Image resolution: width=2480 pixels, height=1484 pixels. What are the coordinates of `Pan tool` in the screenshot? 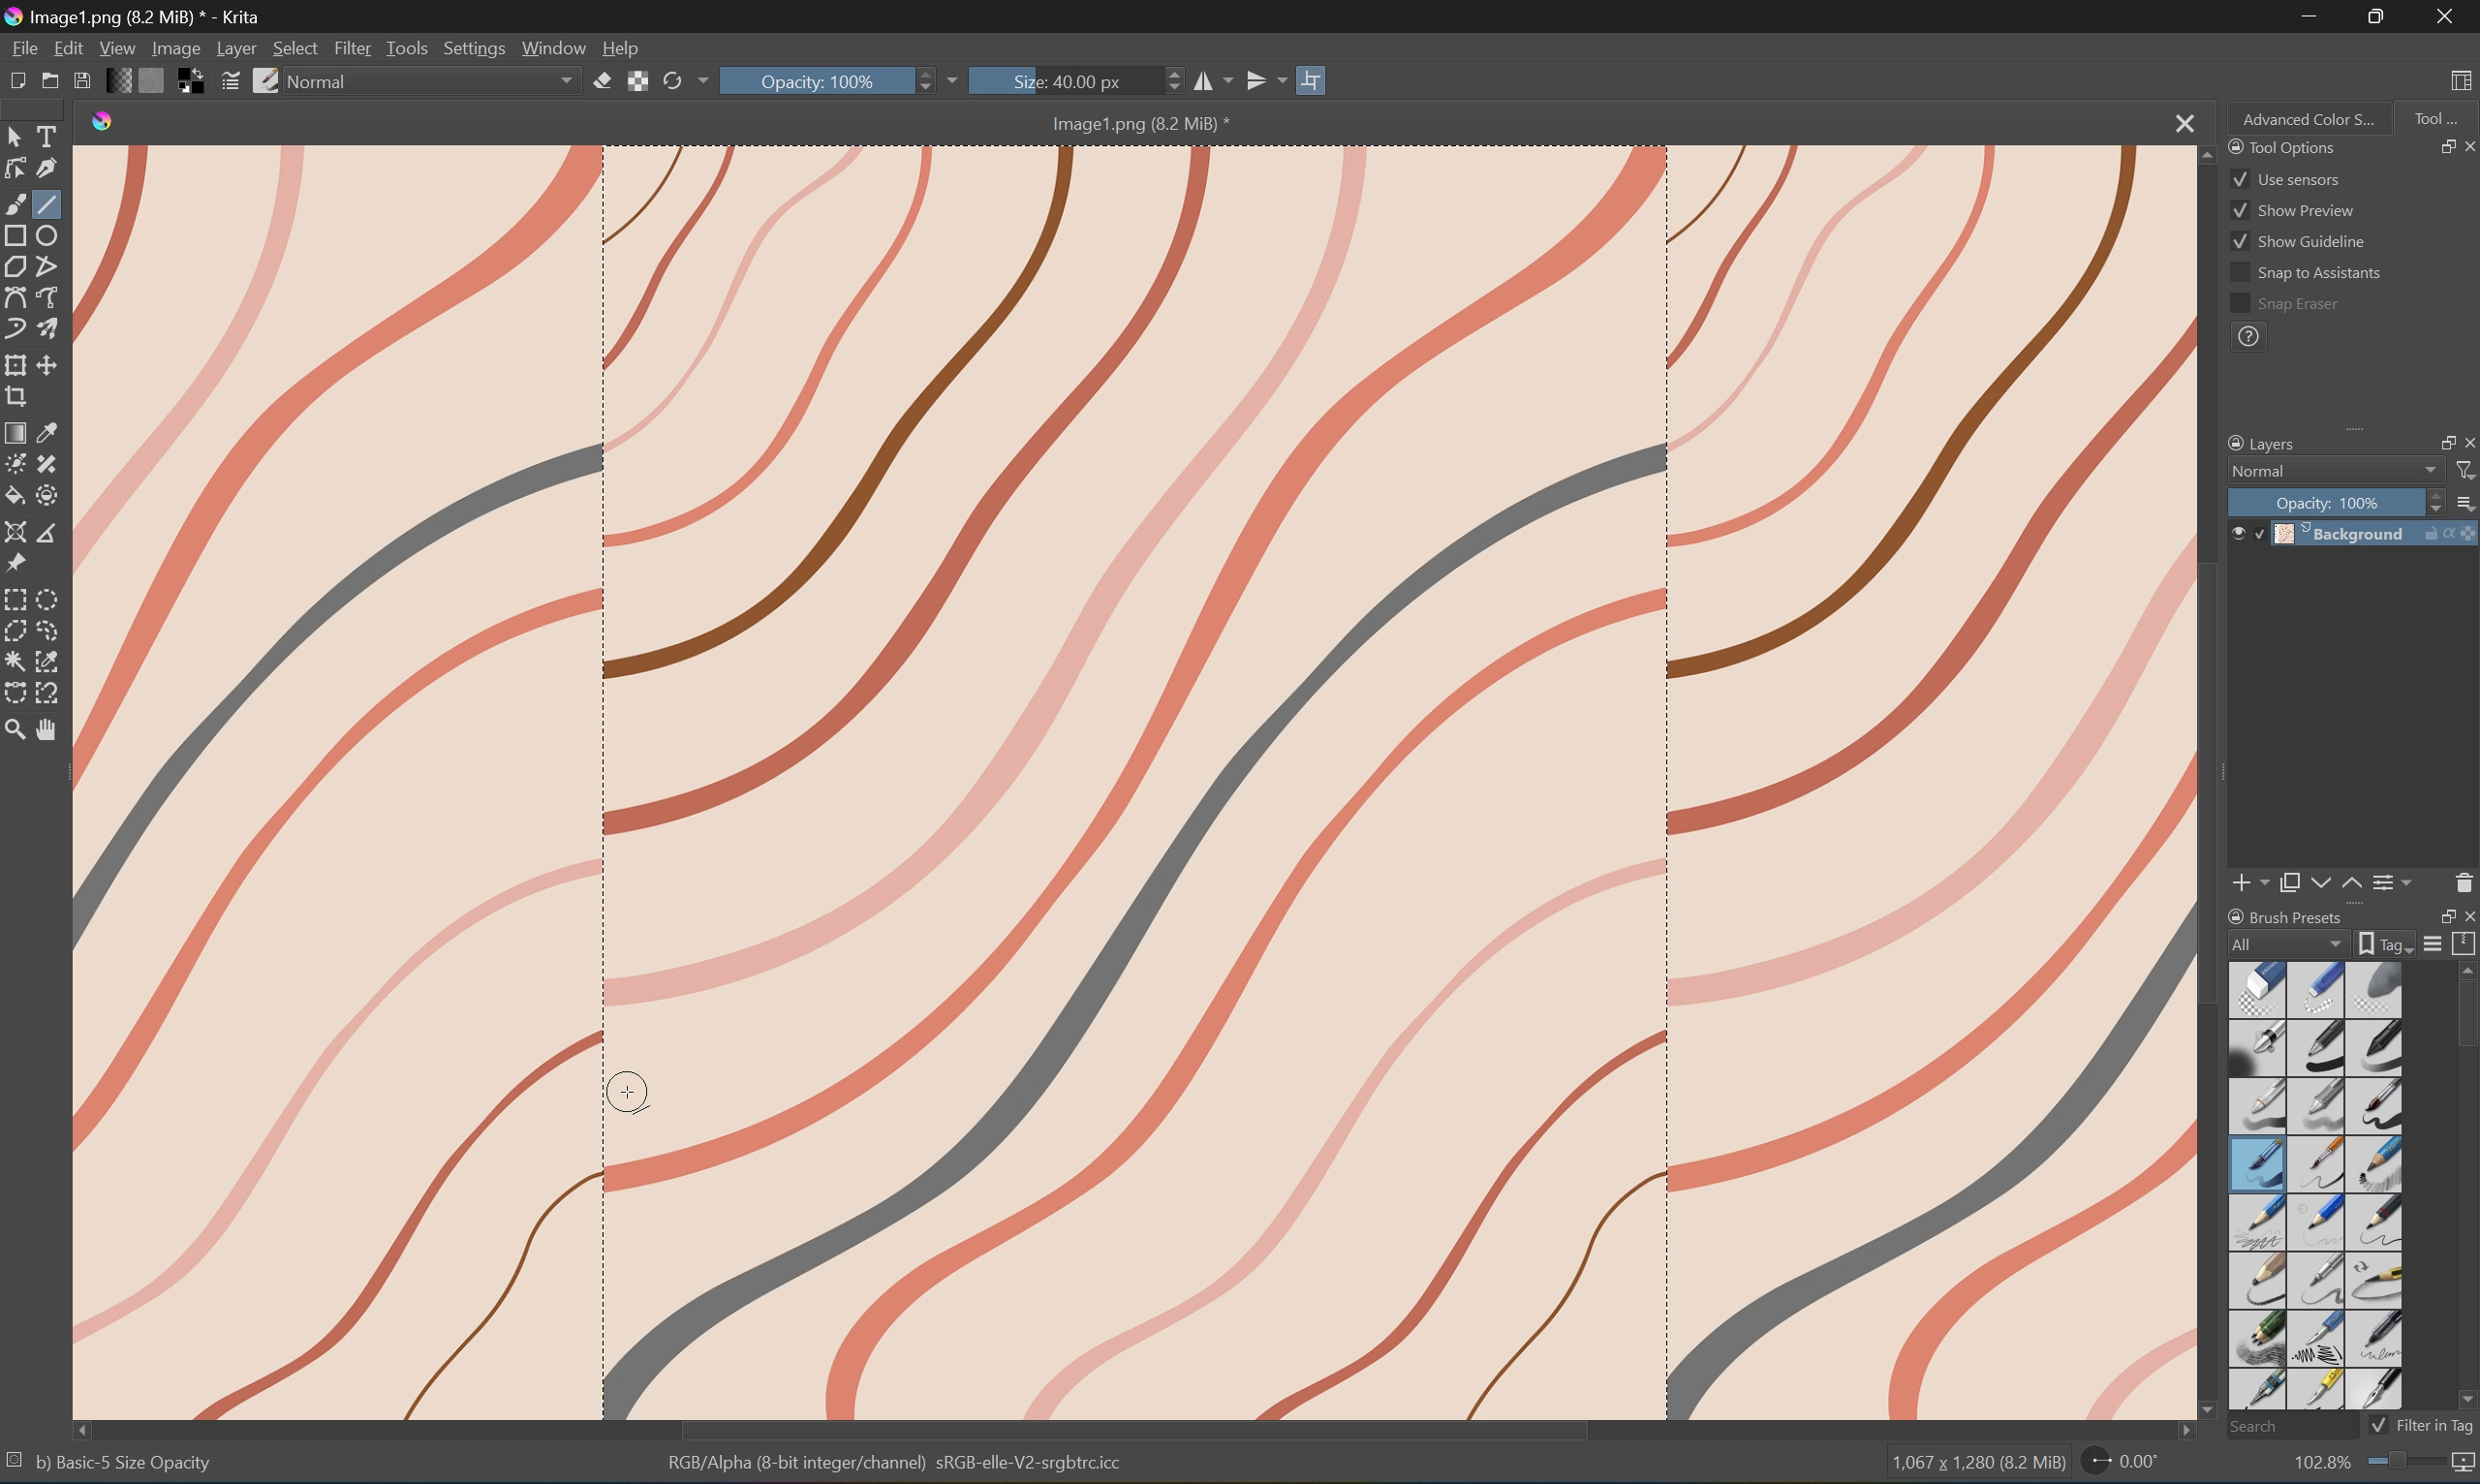 It's located at (50, 734).